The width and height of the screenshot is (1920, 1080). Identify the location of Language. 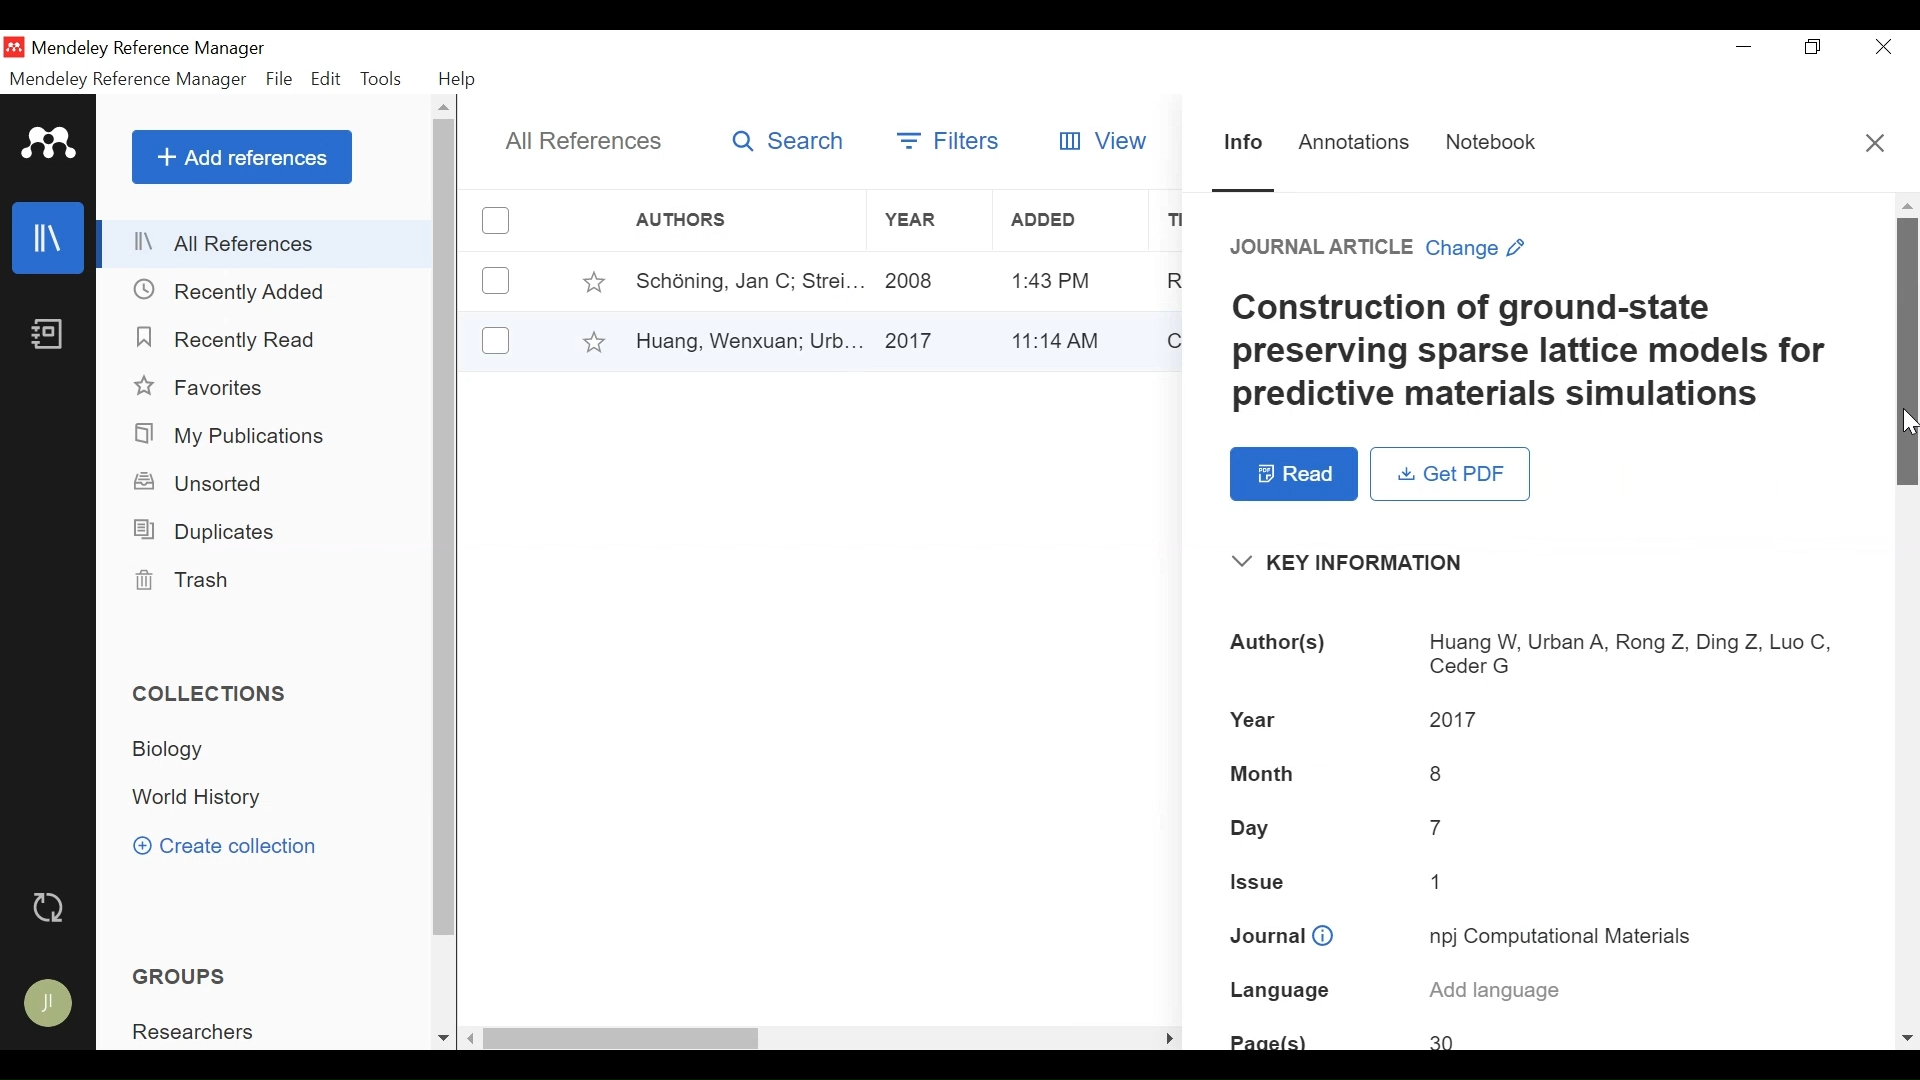
(1545, 993).